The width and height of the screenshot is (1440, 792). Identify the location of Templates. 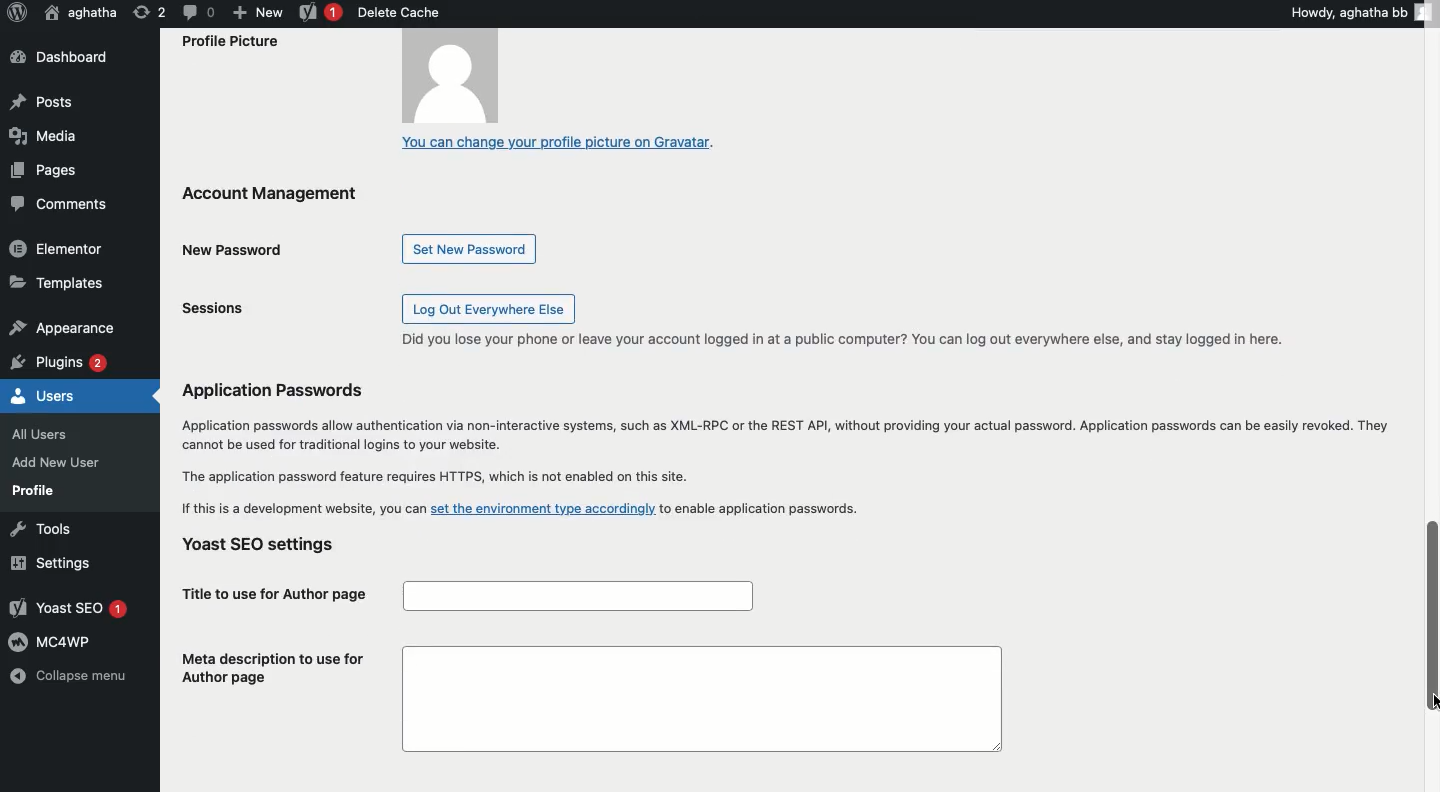
(58, 281).